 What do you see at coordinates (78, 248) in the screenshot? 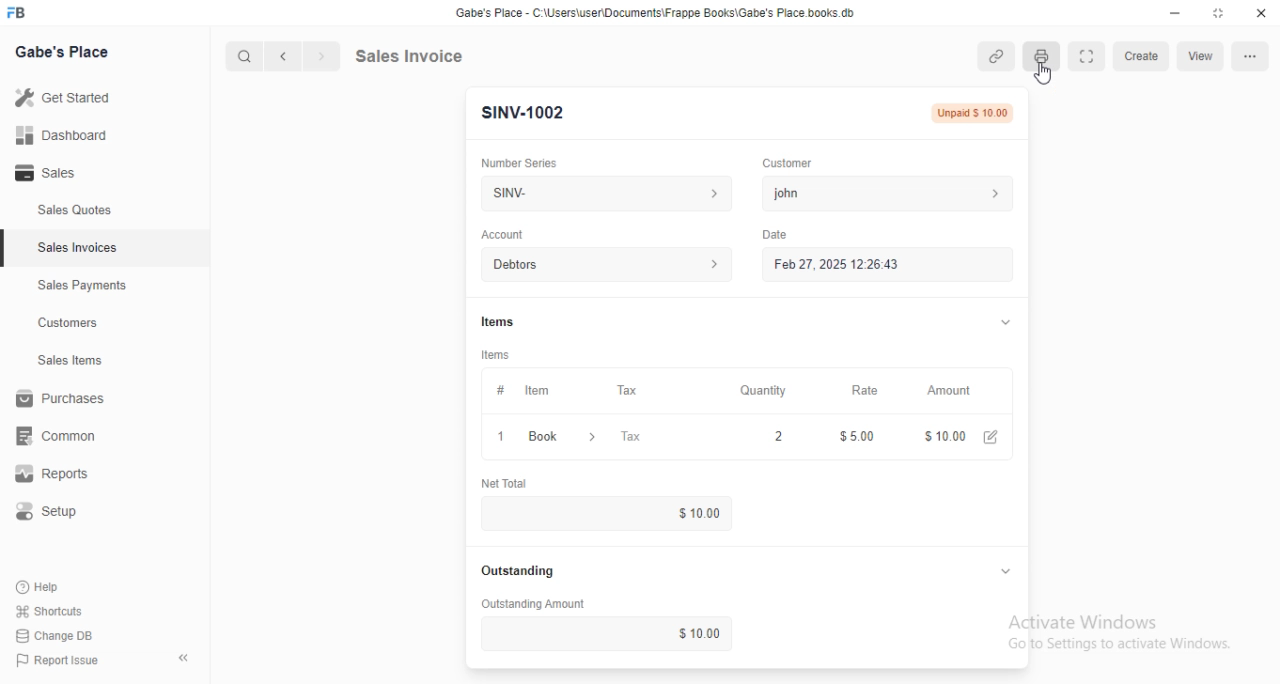
I see `sales invoices` at bounding box center [78, 248].